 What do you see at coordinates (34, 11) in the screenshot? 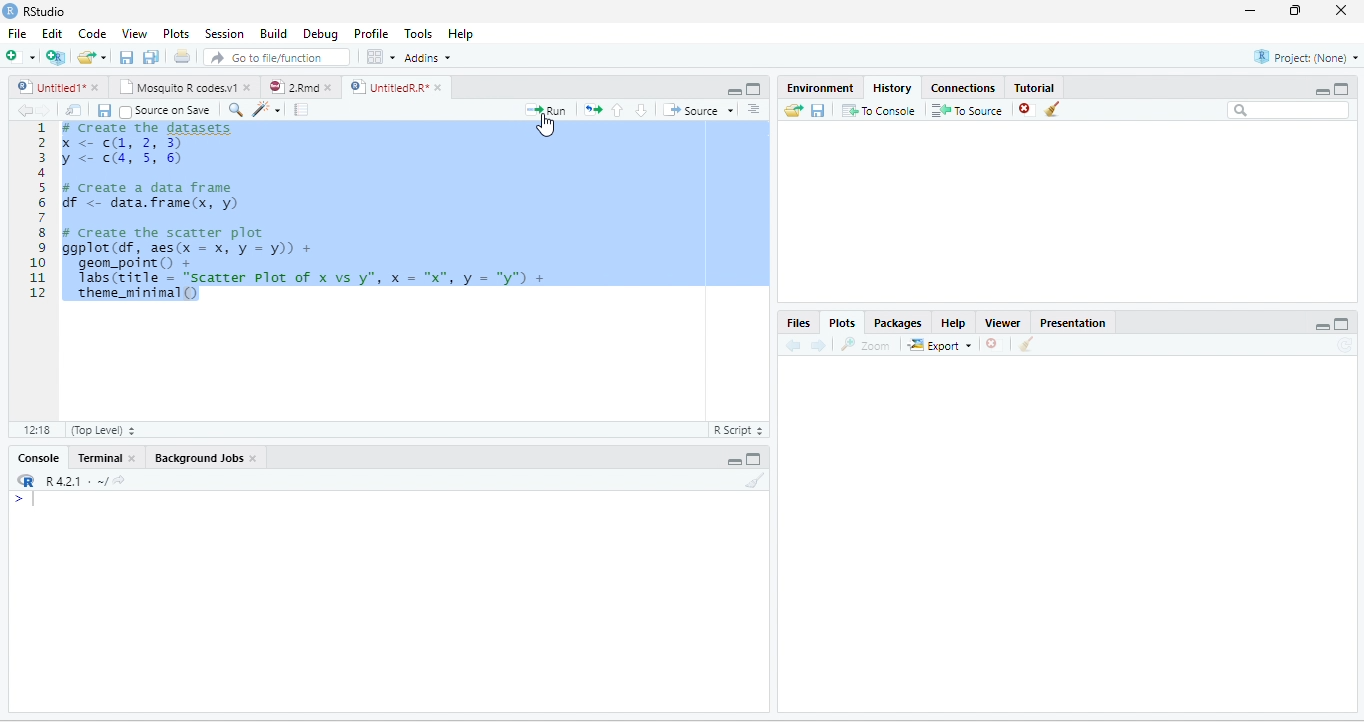
I see `RStudio` at bounding box center [34, 11].